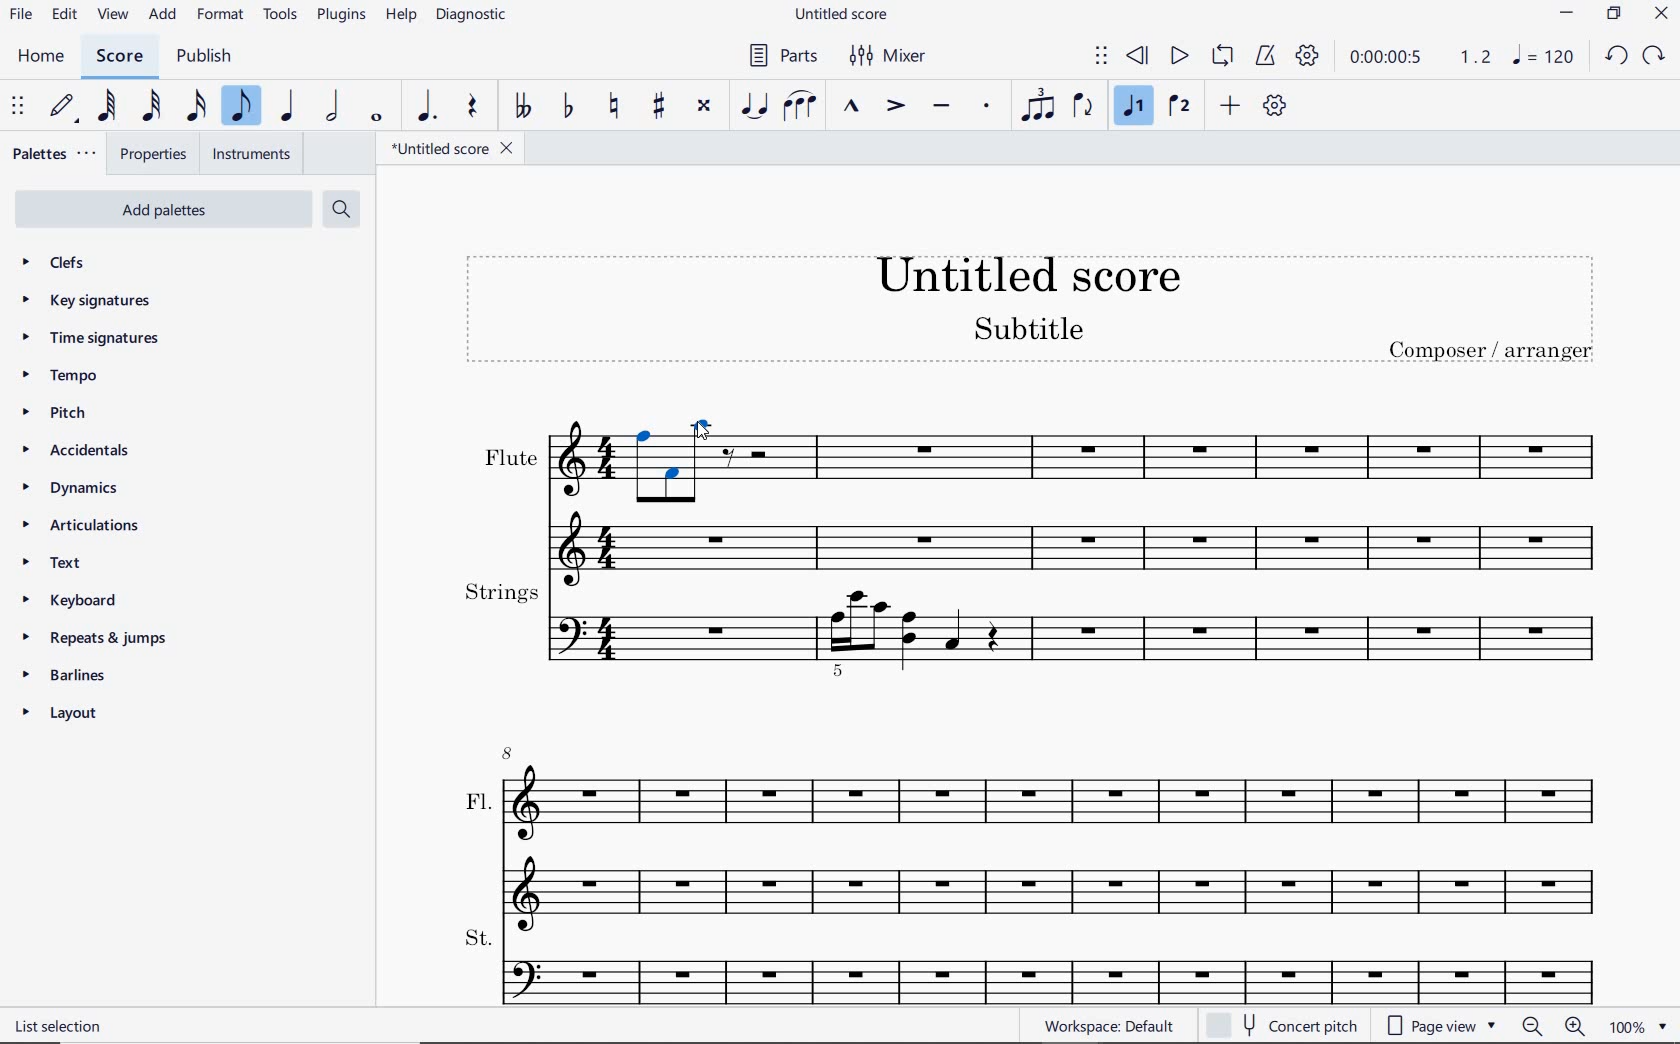 This screenshot has height=1044, width=1680. I want to click on add palettes, so click(171, 208).